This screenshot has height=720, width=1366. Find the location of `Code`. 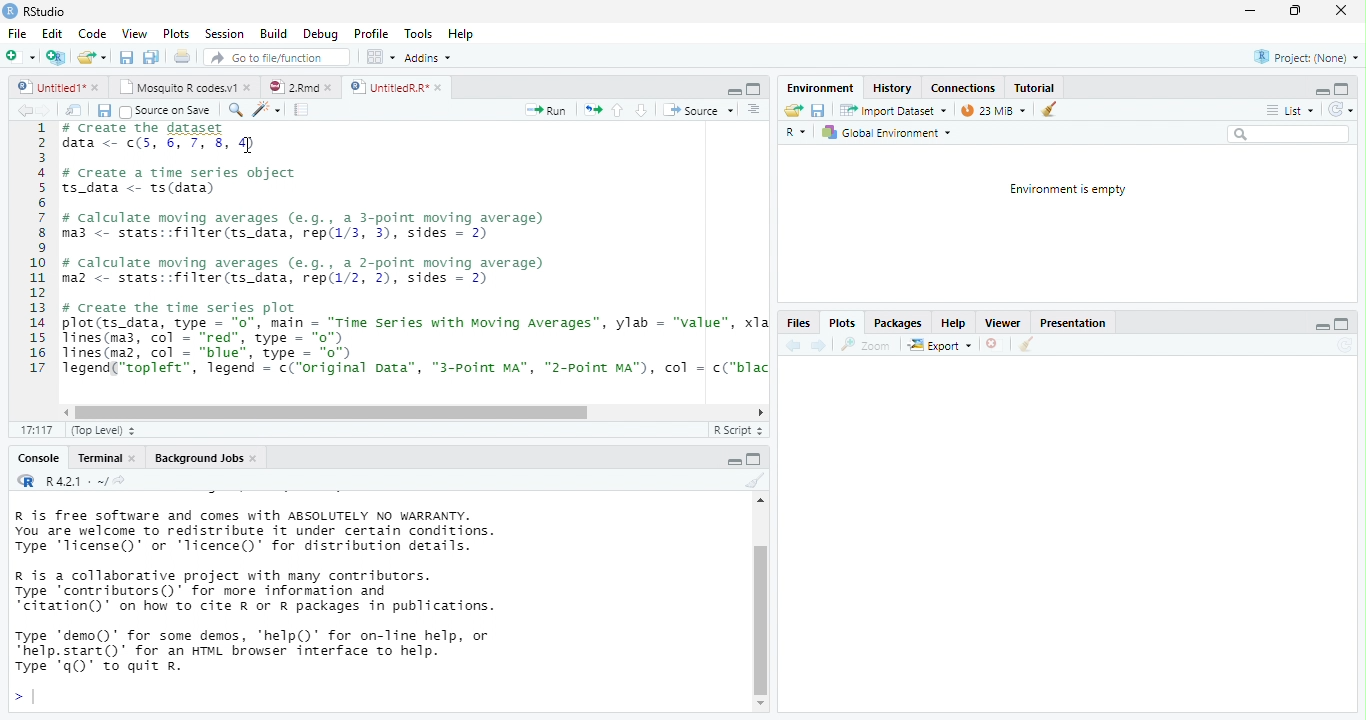

Code is located at coordinates (93, 33).